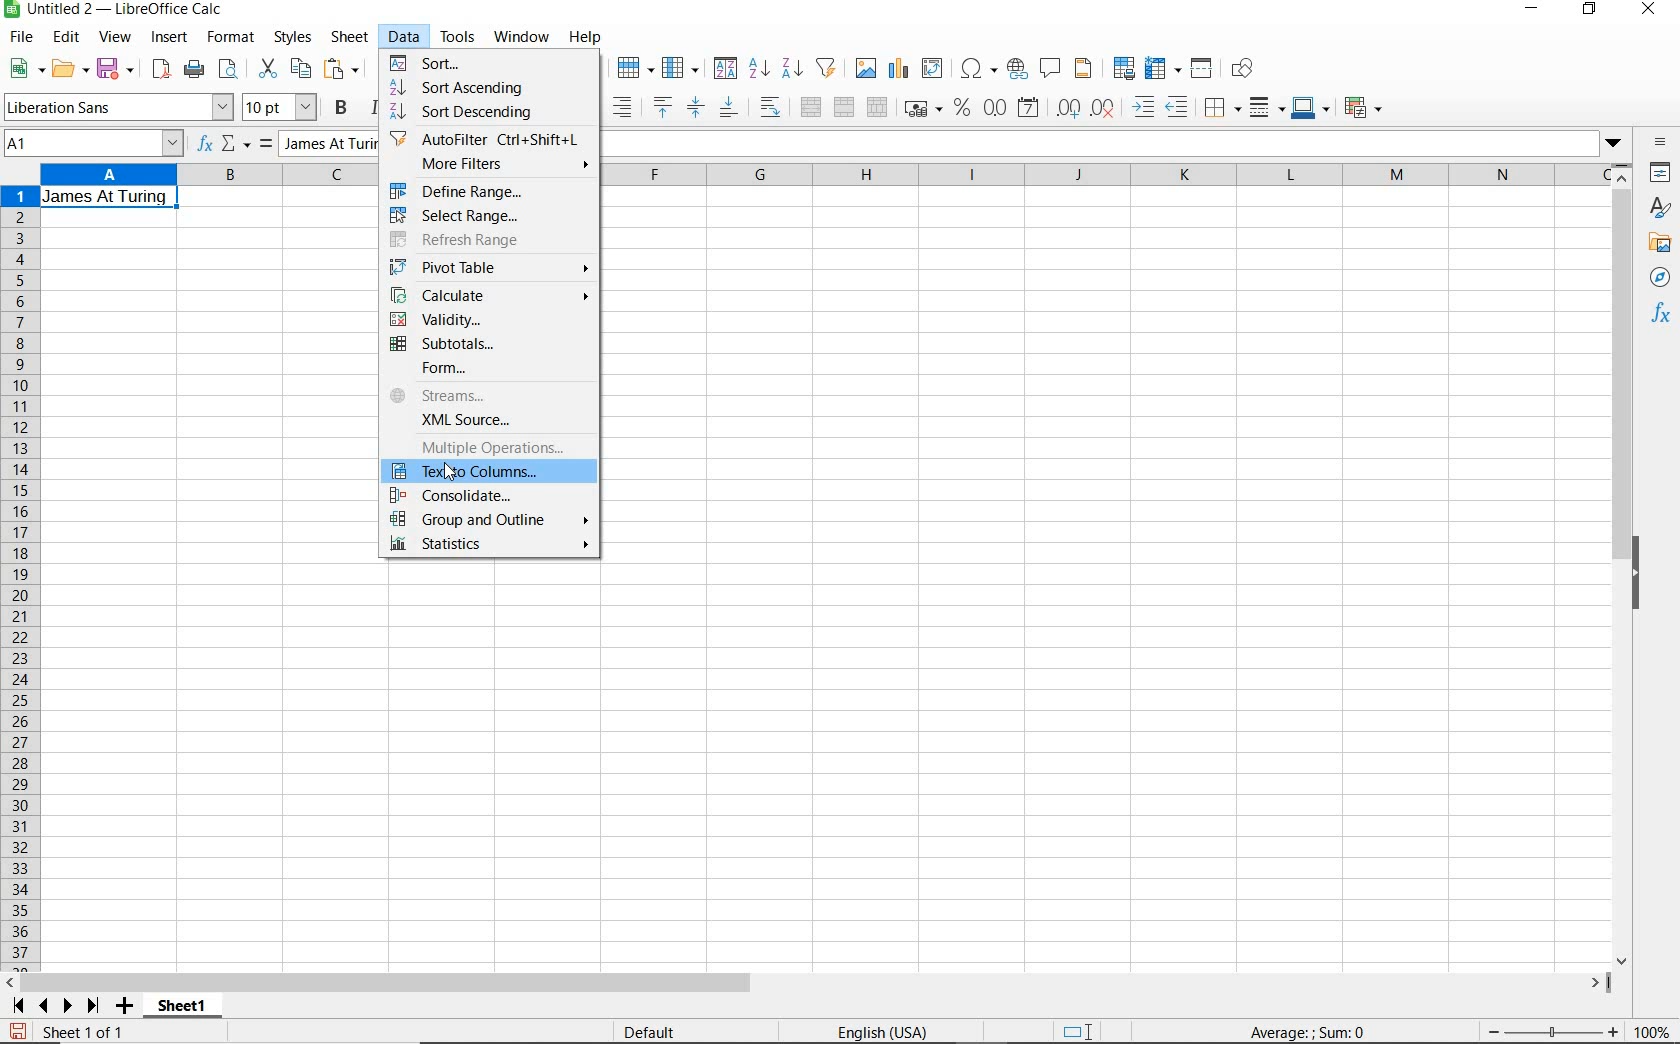 This screenshot has width=1680, height=1044. What do you see at coordinates (681, 67) in the screenshot?
I see `column` at bounding box center [681, 67].